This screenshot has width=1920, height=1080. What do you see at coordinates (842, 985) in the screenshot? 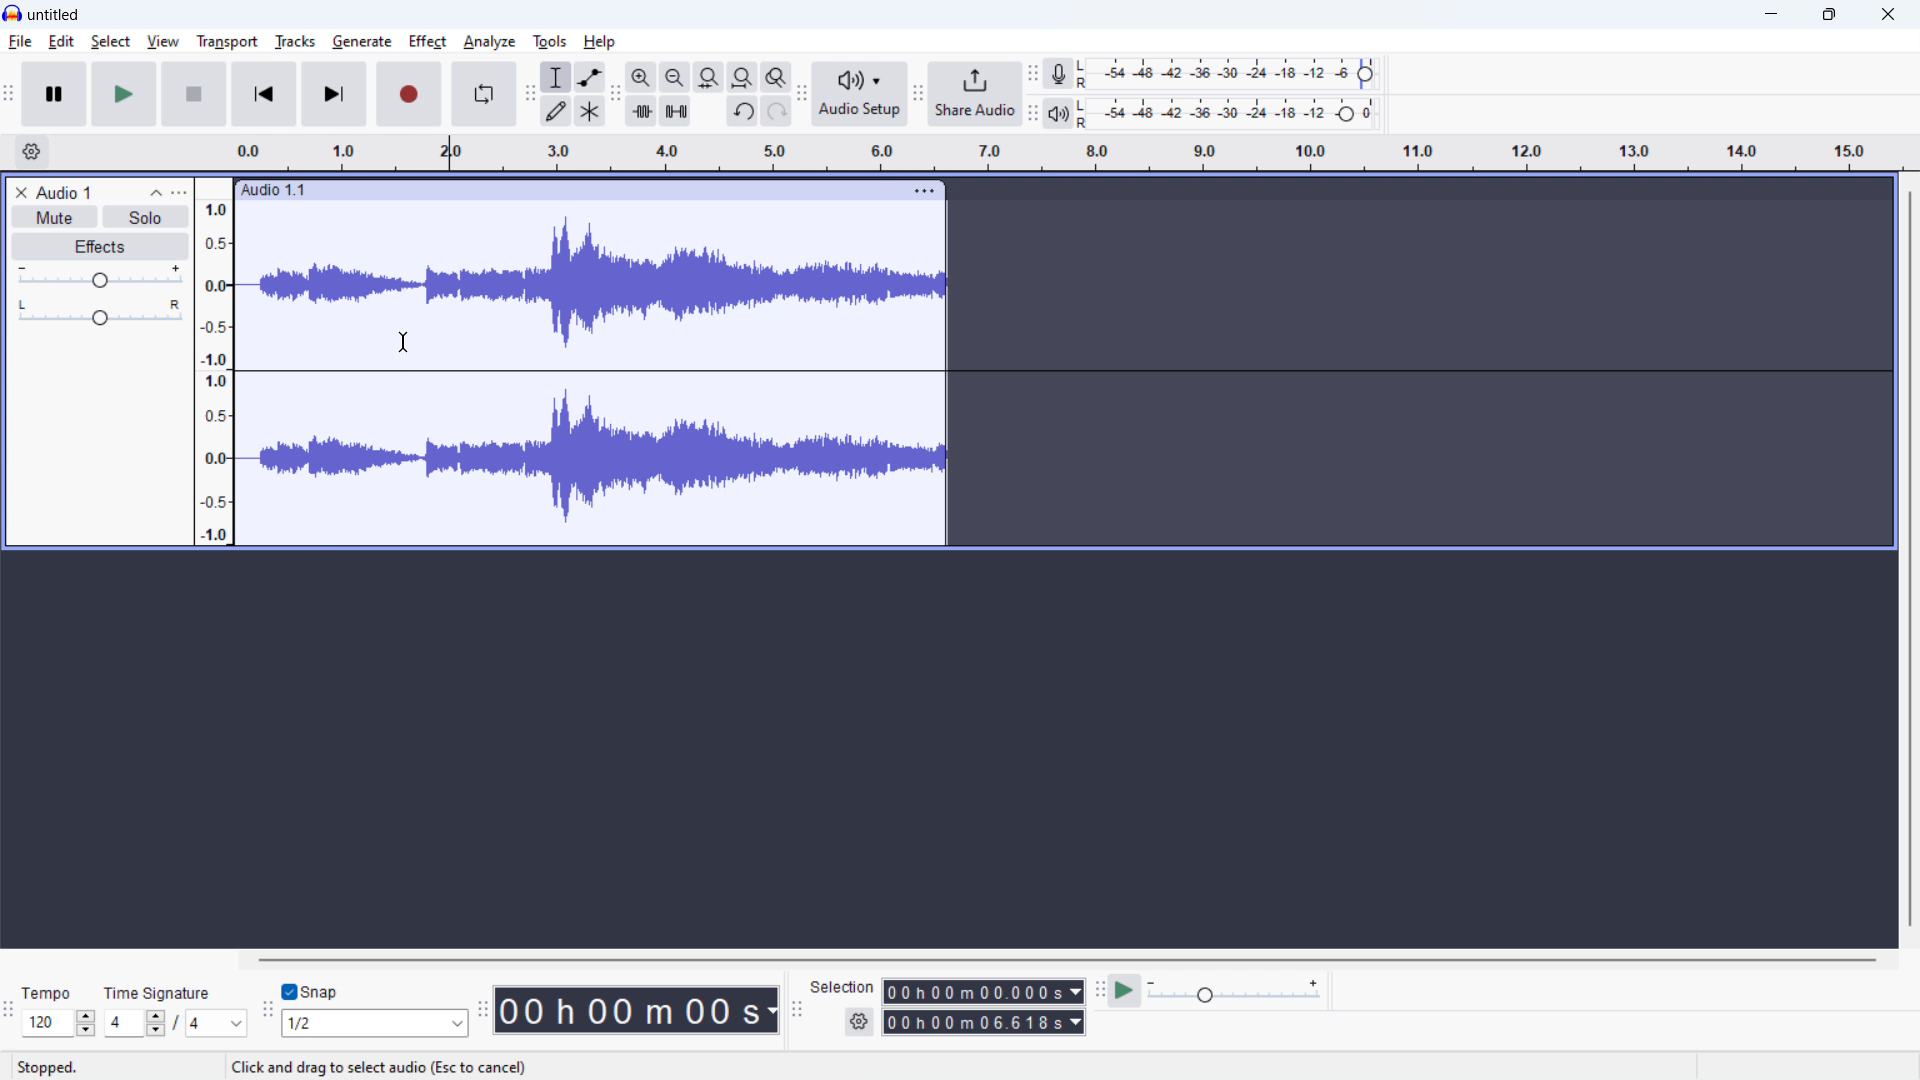
I see `Selection` at bounding box center [842, 985].